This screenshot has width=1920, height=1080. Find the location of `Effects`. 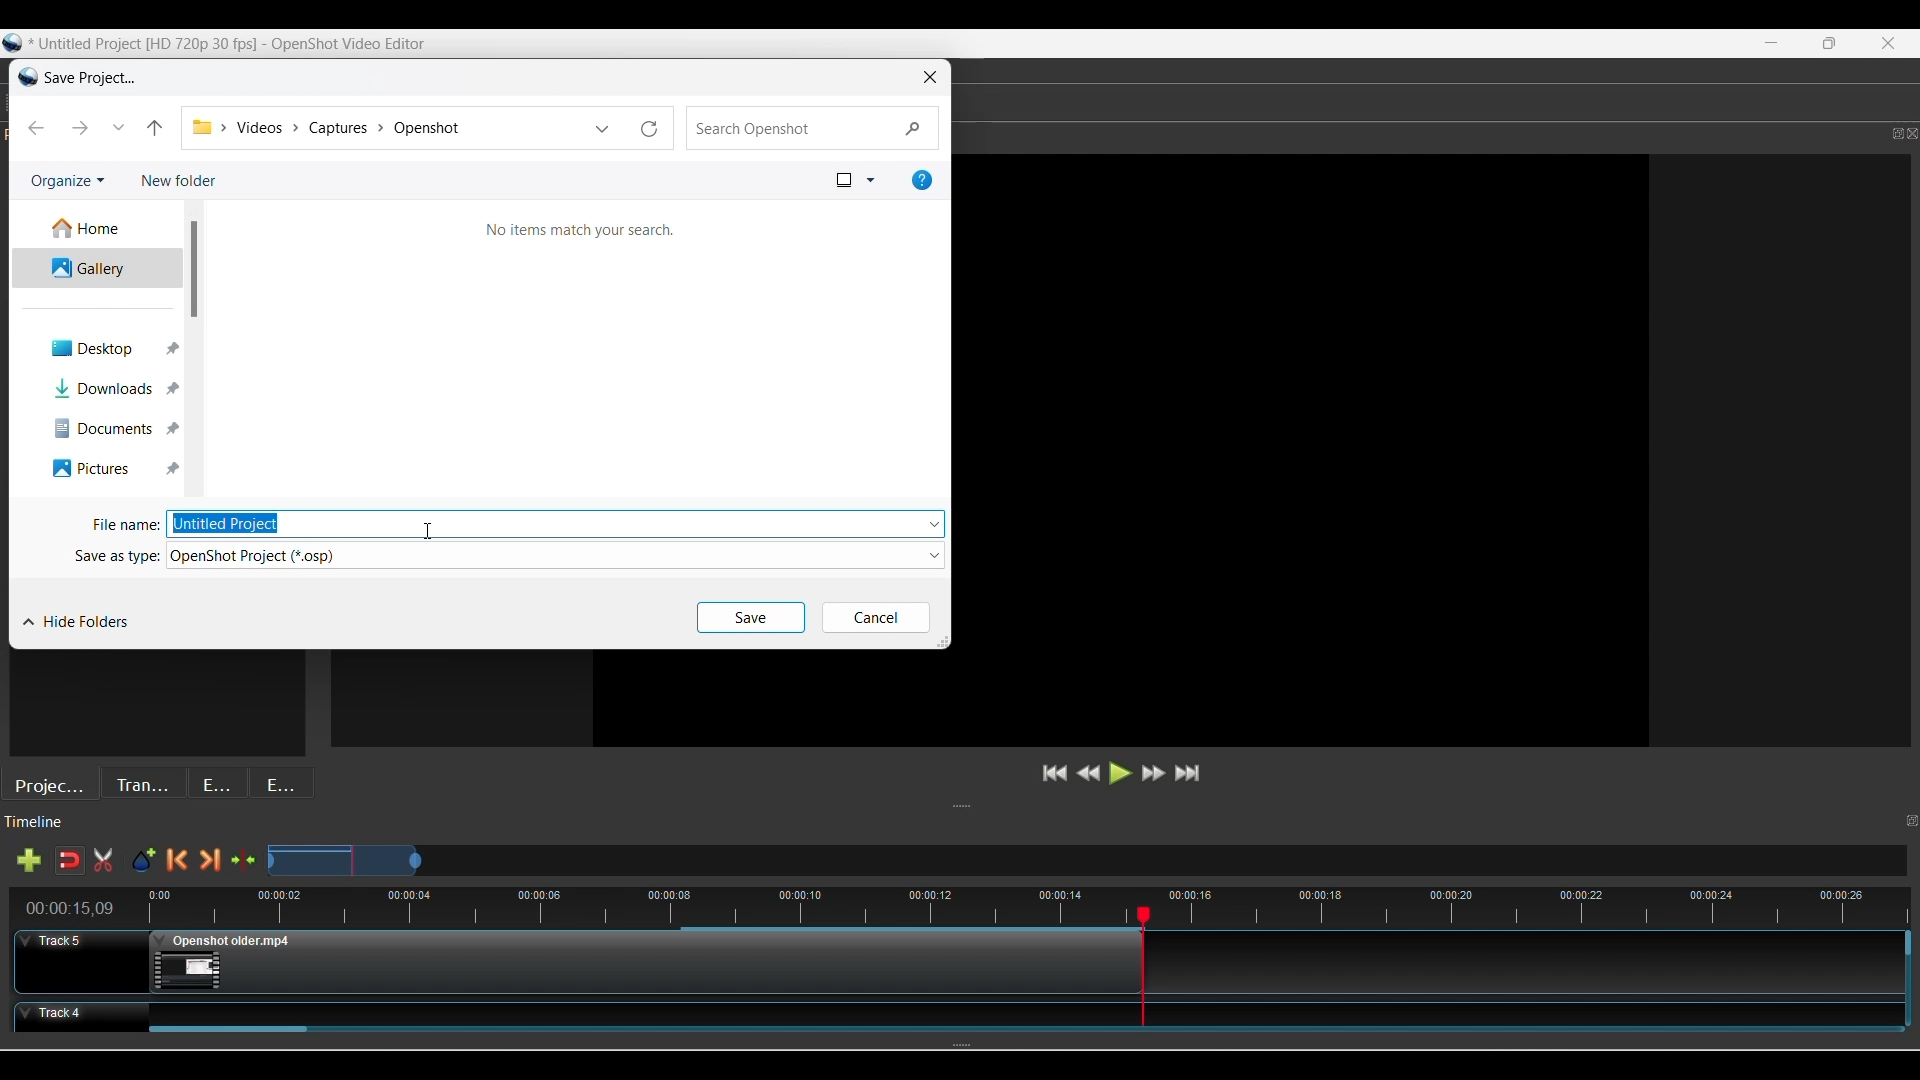

Effects is located at coordinates (219, 782).